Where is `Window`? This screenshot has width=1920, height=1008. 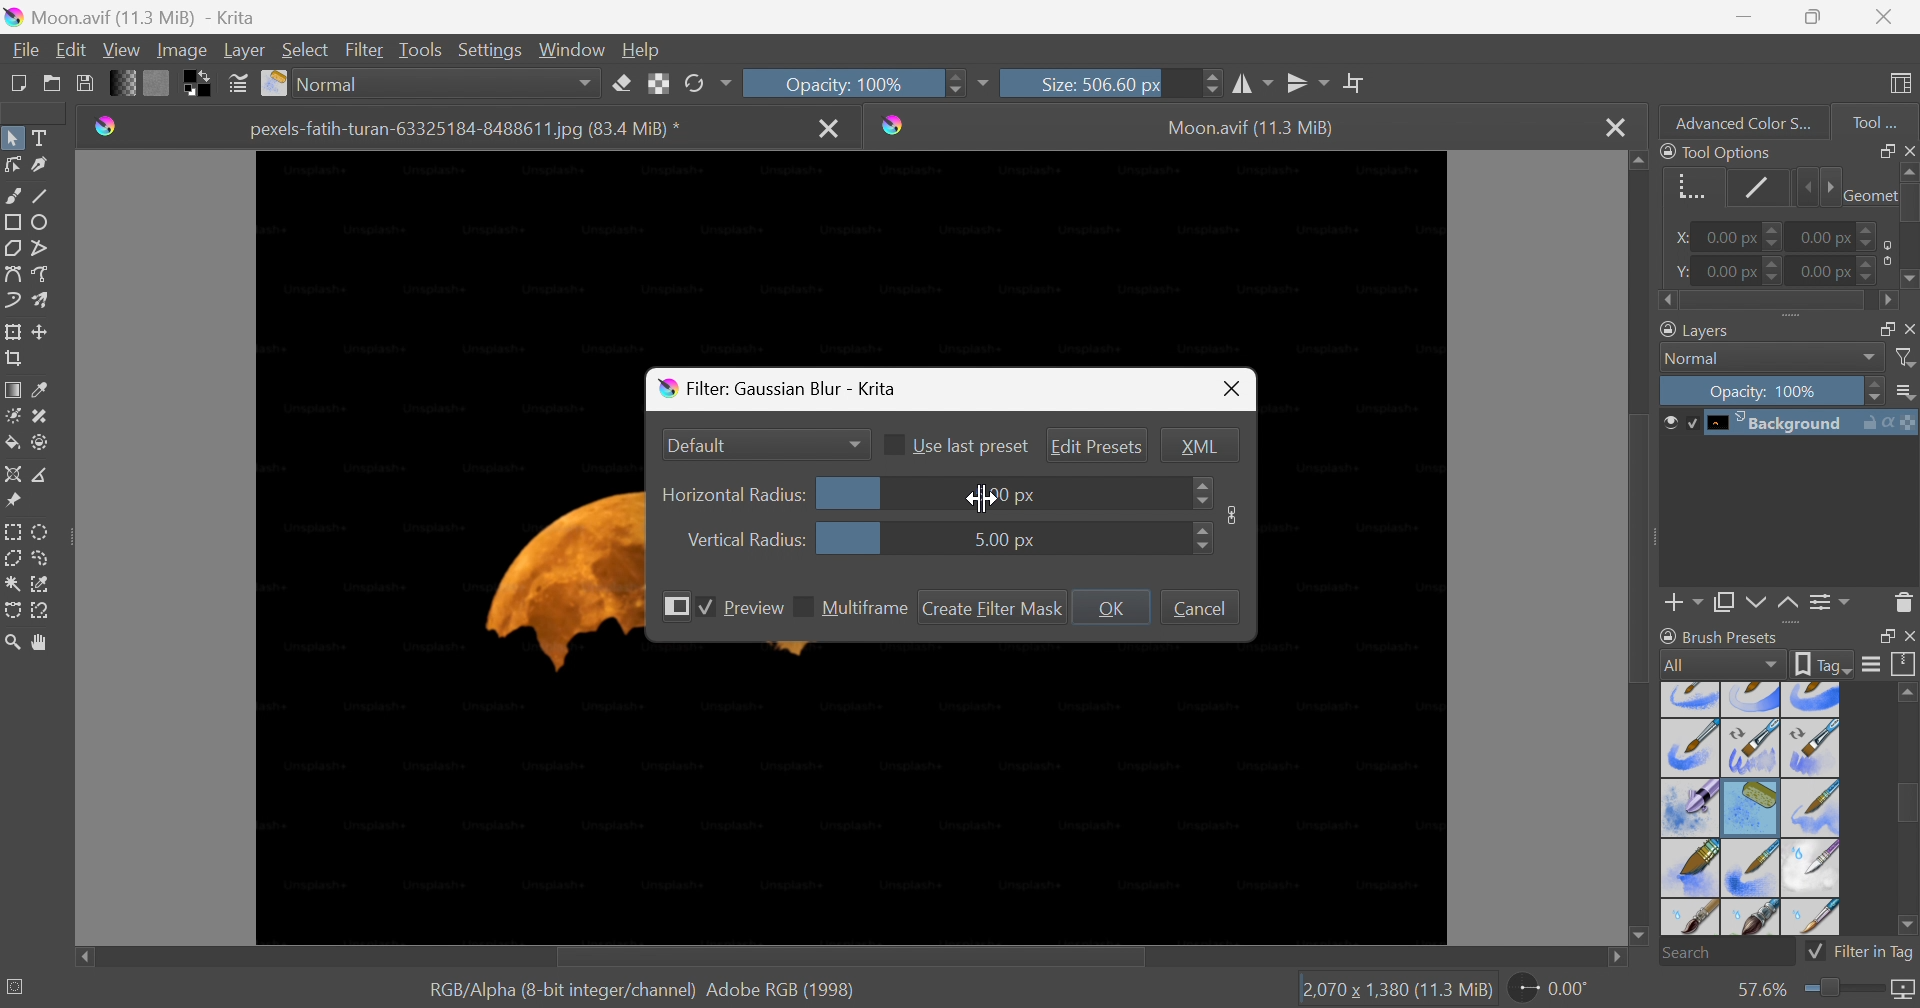
Window is located at coordinates (568, 51).